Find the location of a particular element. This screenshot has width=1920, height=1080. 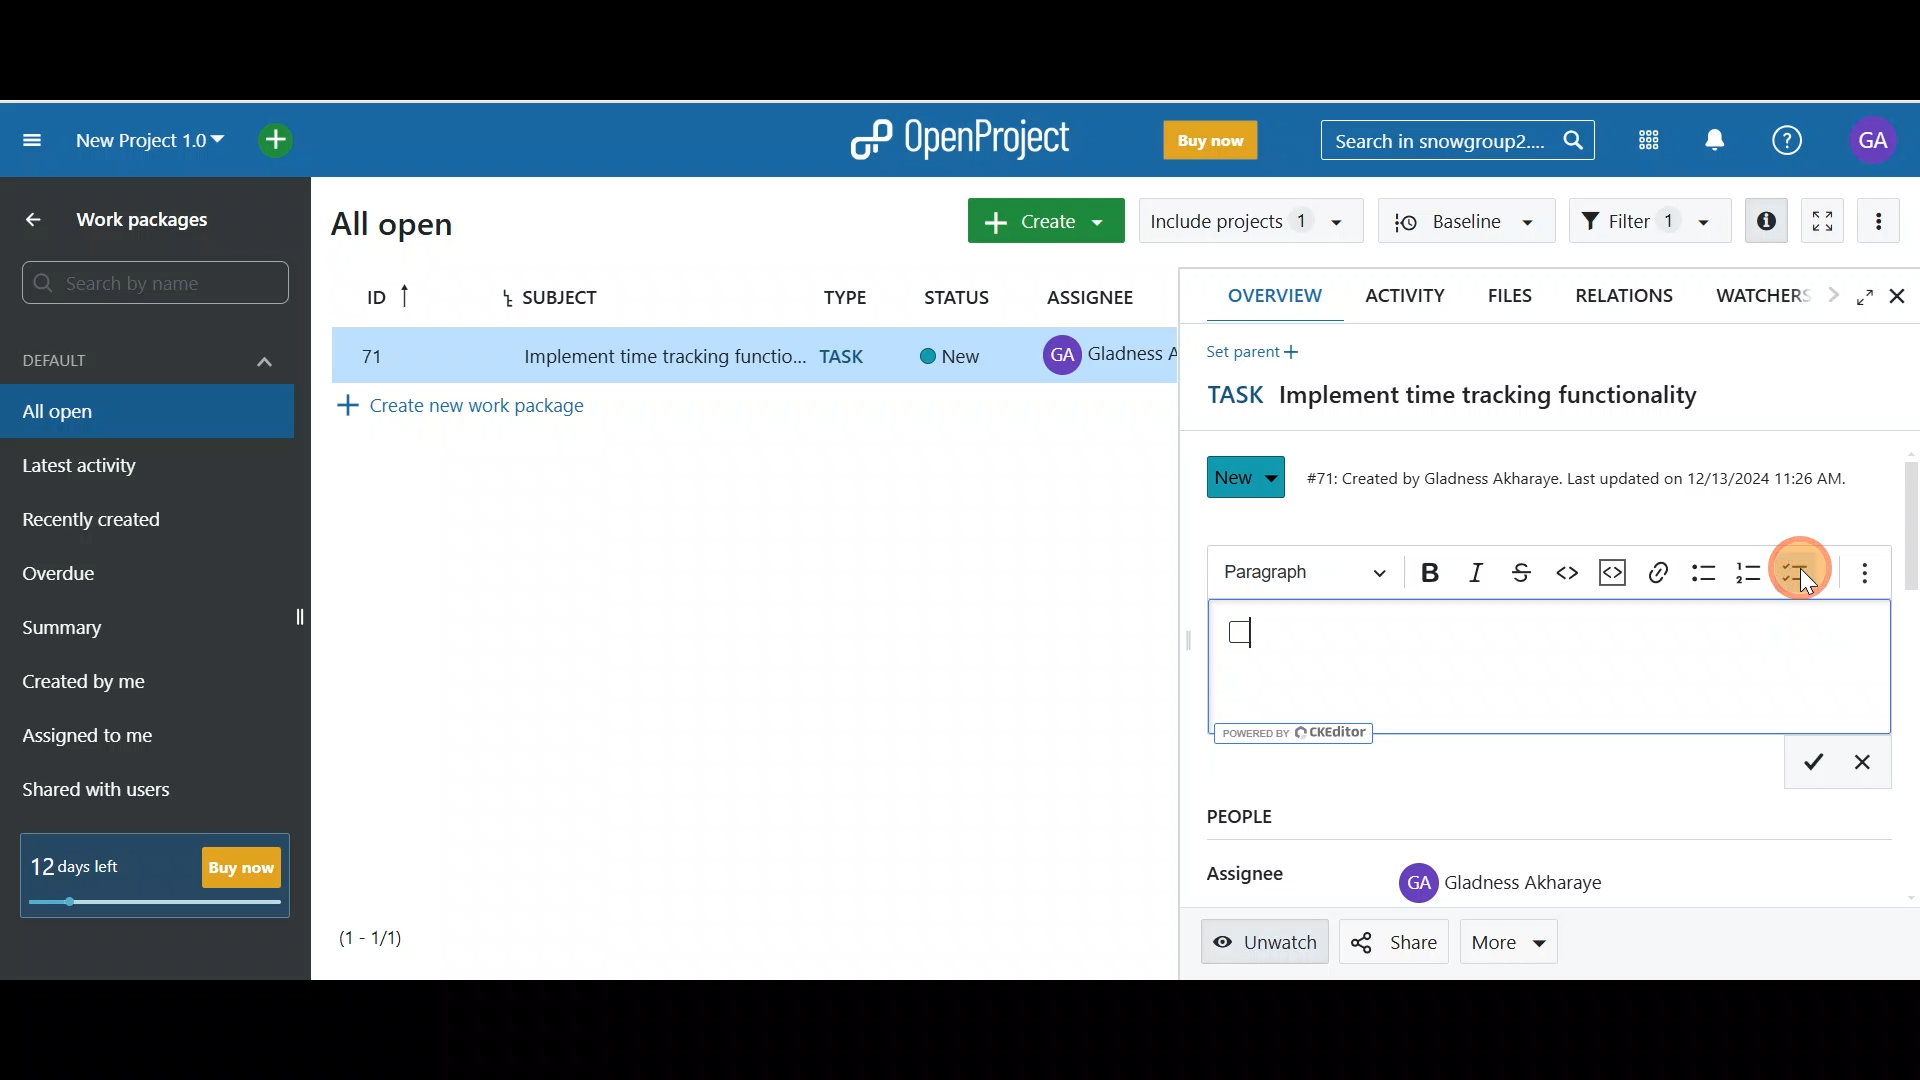

Type is located at coordinates (841, 295).